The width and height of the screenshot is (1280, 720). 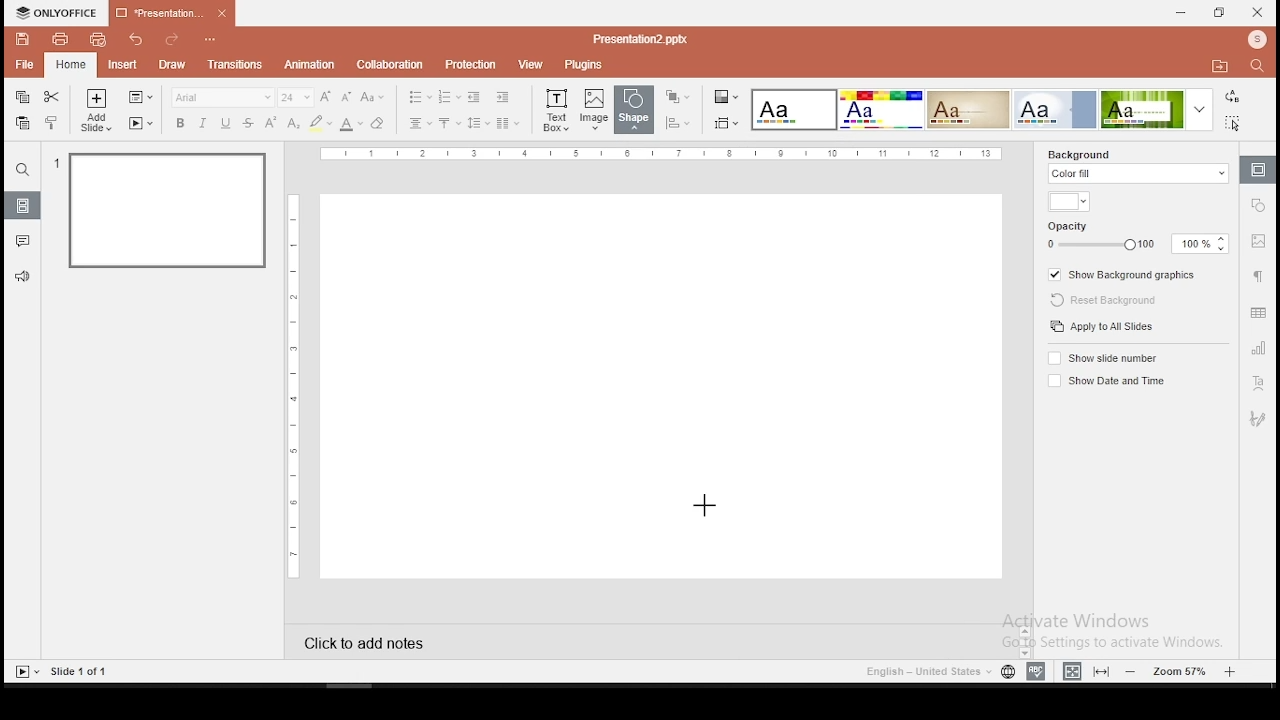 What do you see at coordinates (139, 98) in the screenshot?
I see `change slide layout` at bounding box center [139, 98].